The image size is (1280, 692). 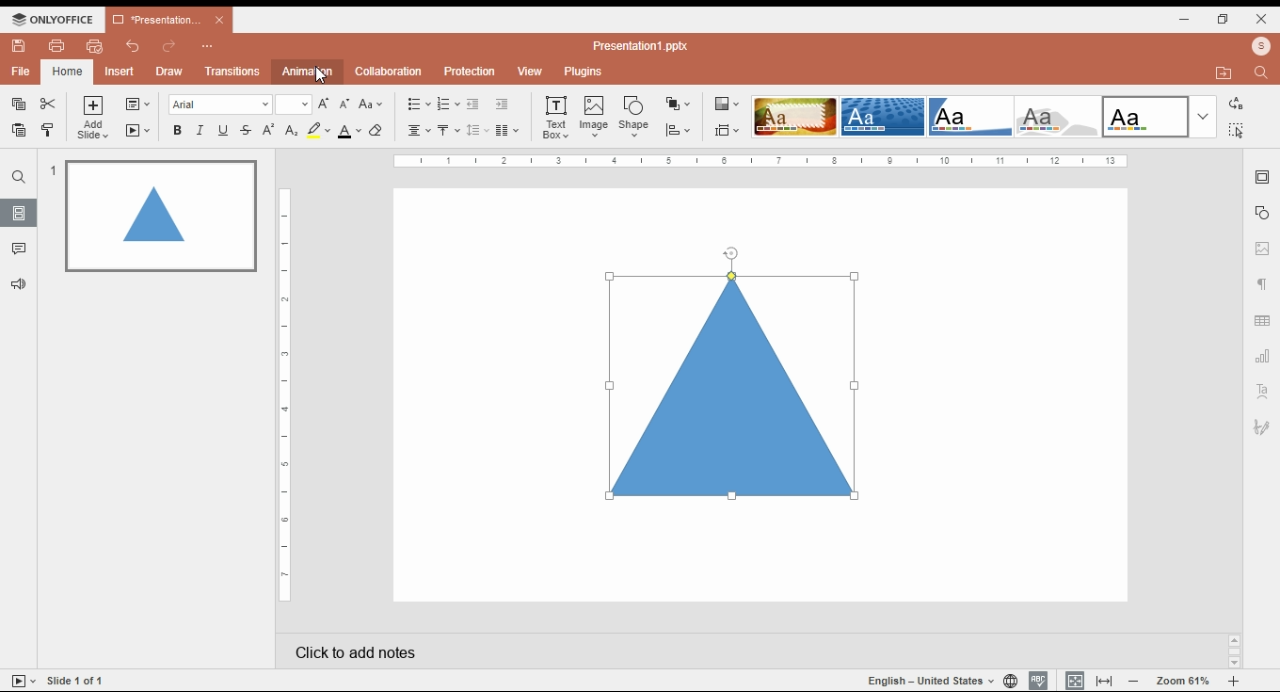 What do you see at coordinates (592, 118) in the screenshot?
I see `insert image` at bounding box center [592, 118].